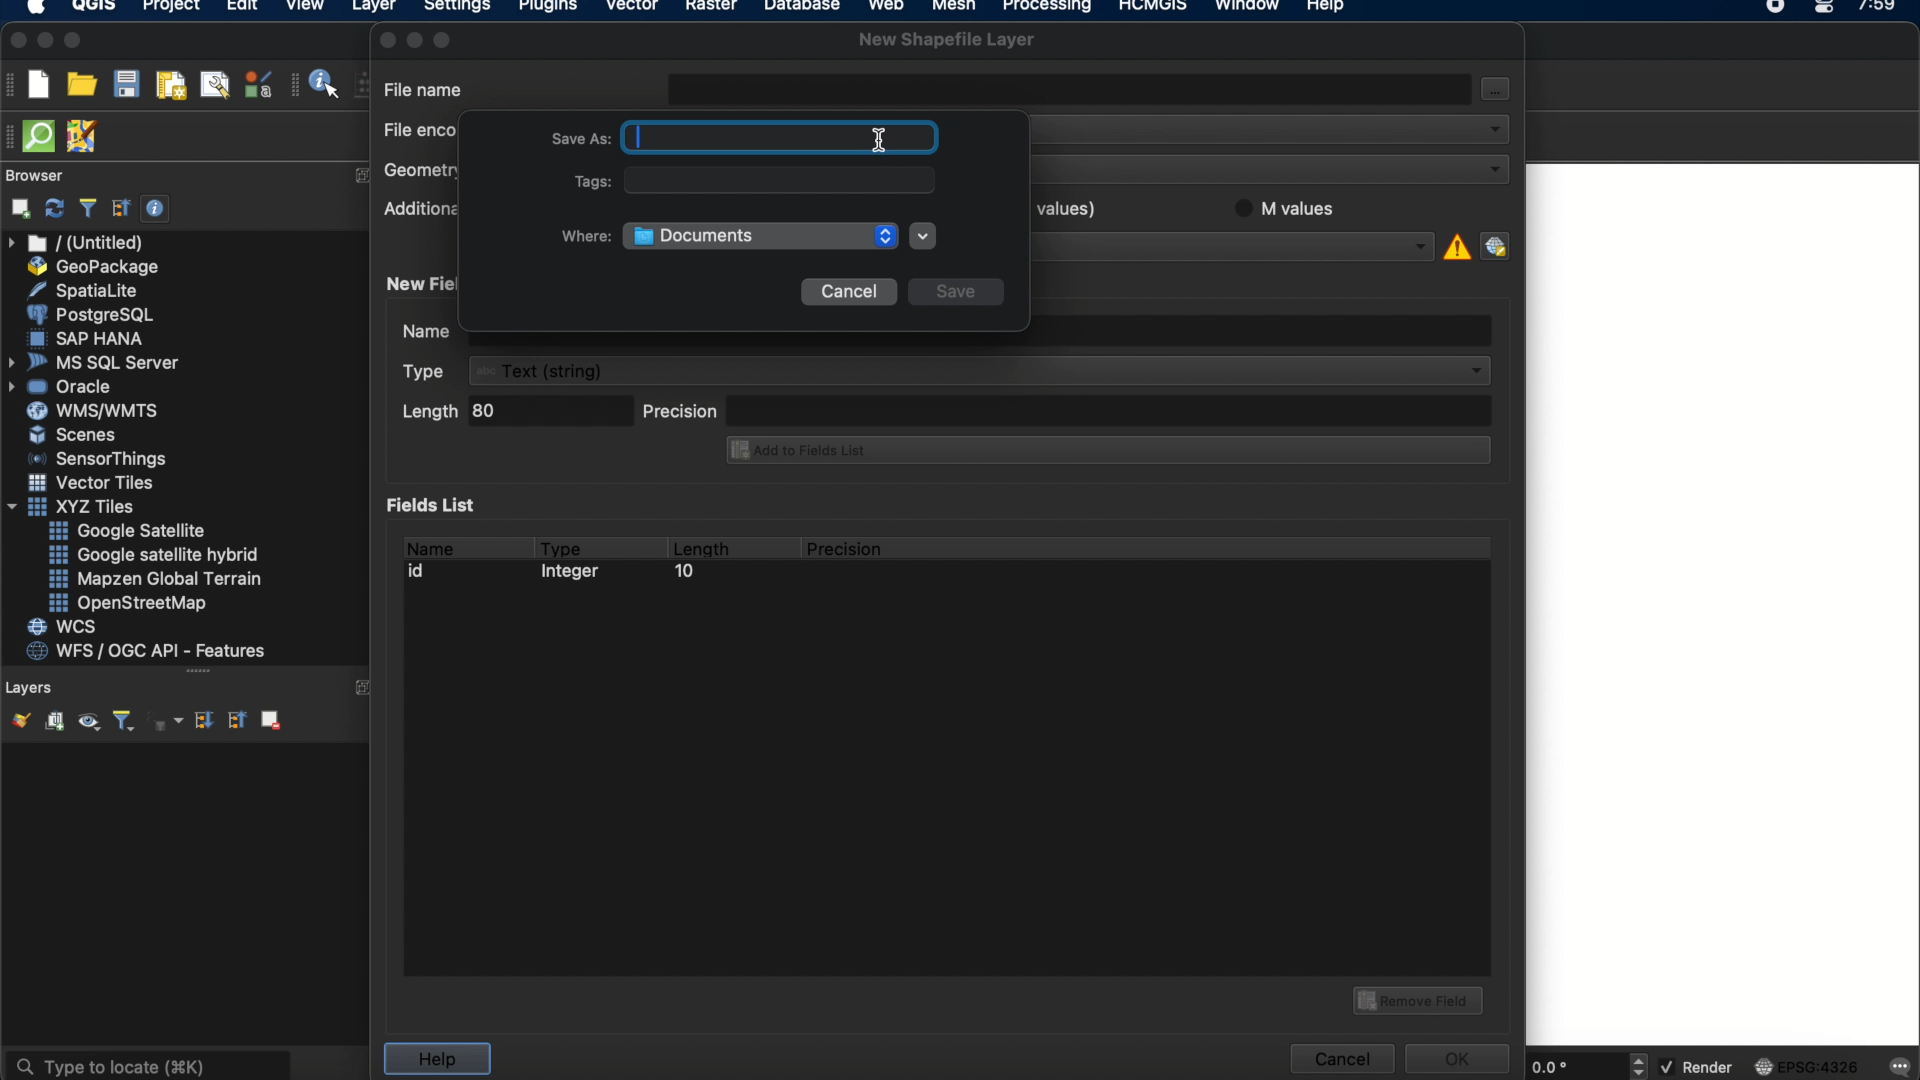  I want to click on options, so click(1498, 94).